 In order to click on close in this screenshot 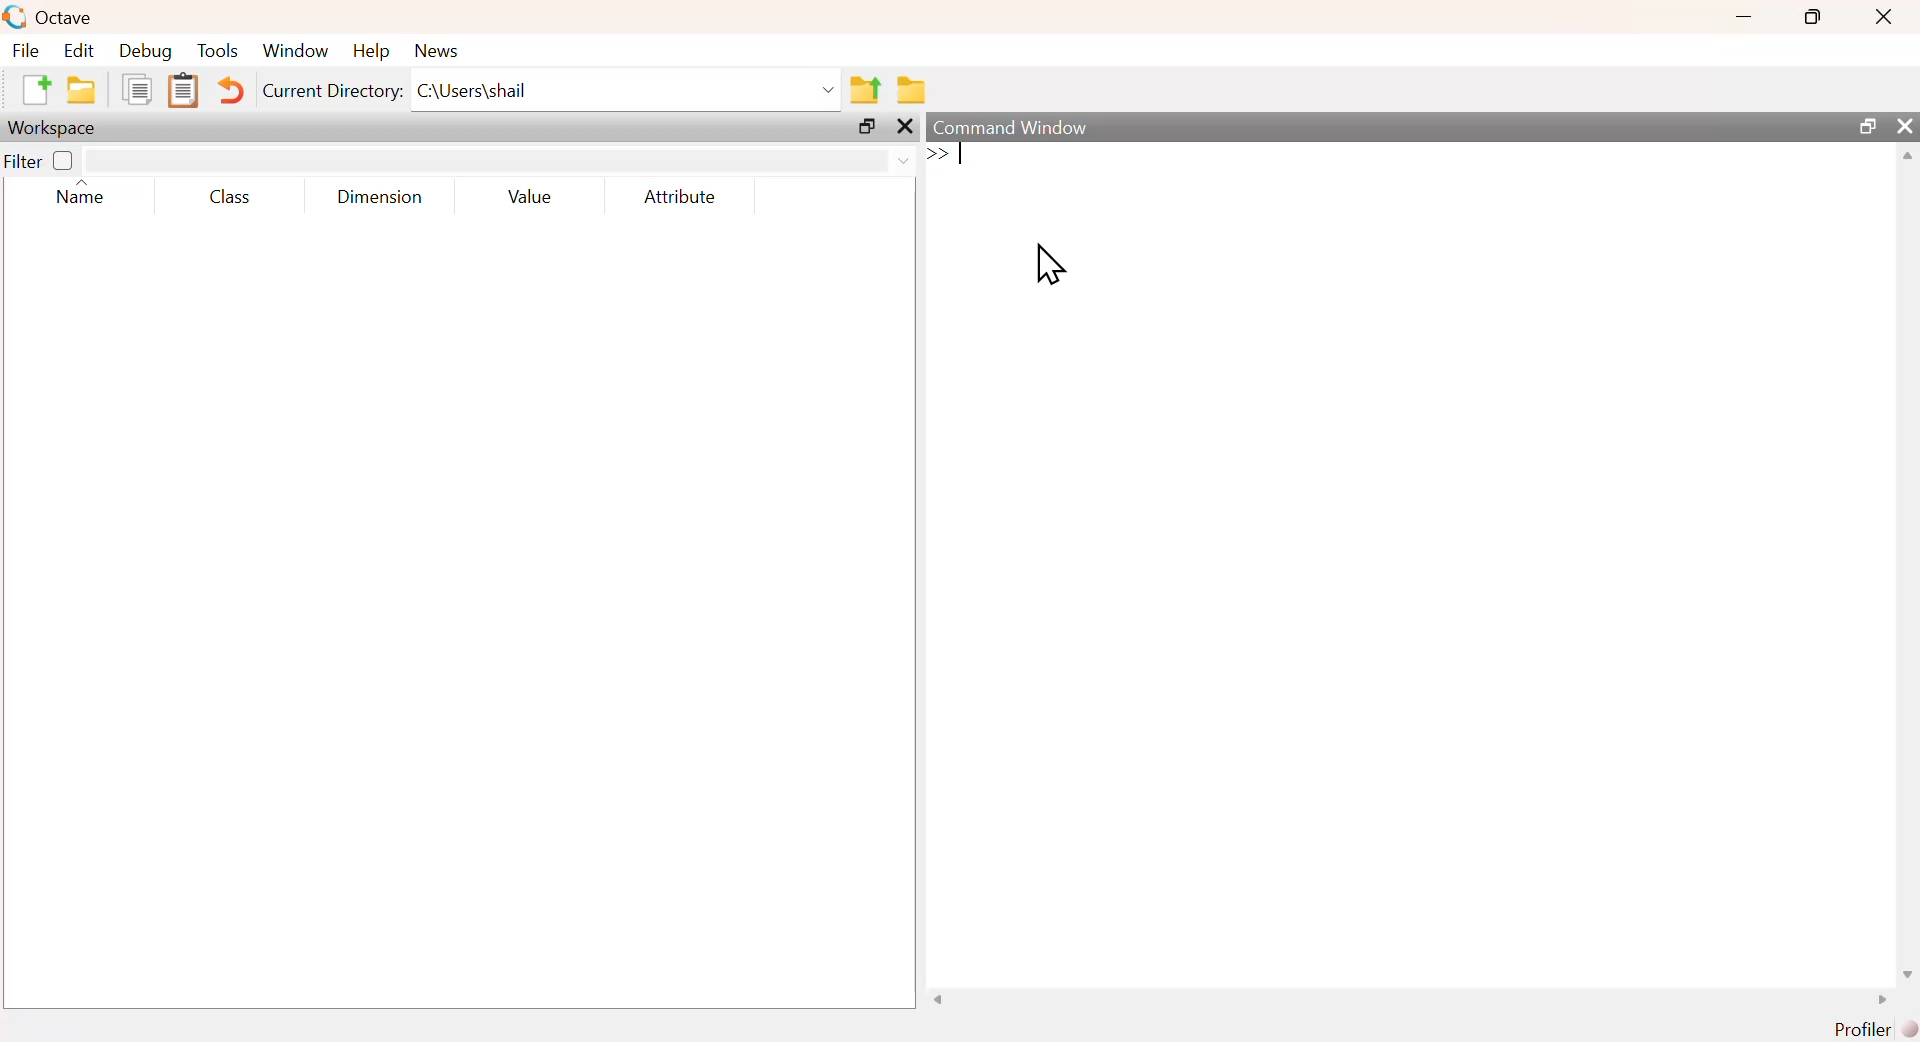, I will do `click(1904, 125)`.